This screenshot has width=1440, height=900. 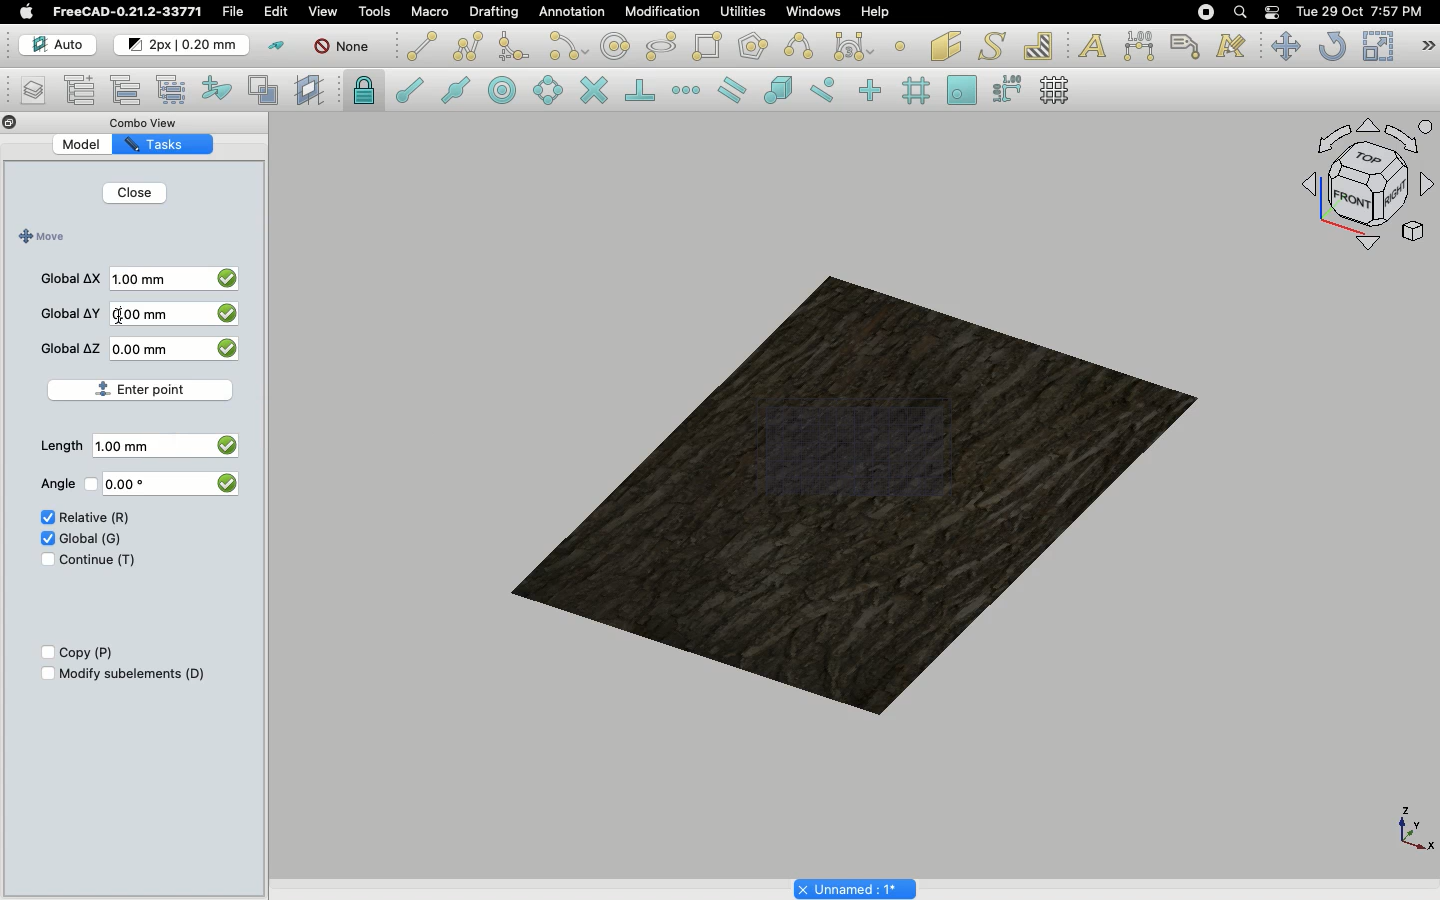 What do you see at coordinates (280, 13) in the screenshot?
I see `Selecting edit` at bounding box center [280, 13].